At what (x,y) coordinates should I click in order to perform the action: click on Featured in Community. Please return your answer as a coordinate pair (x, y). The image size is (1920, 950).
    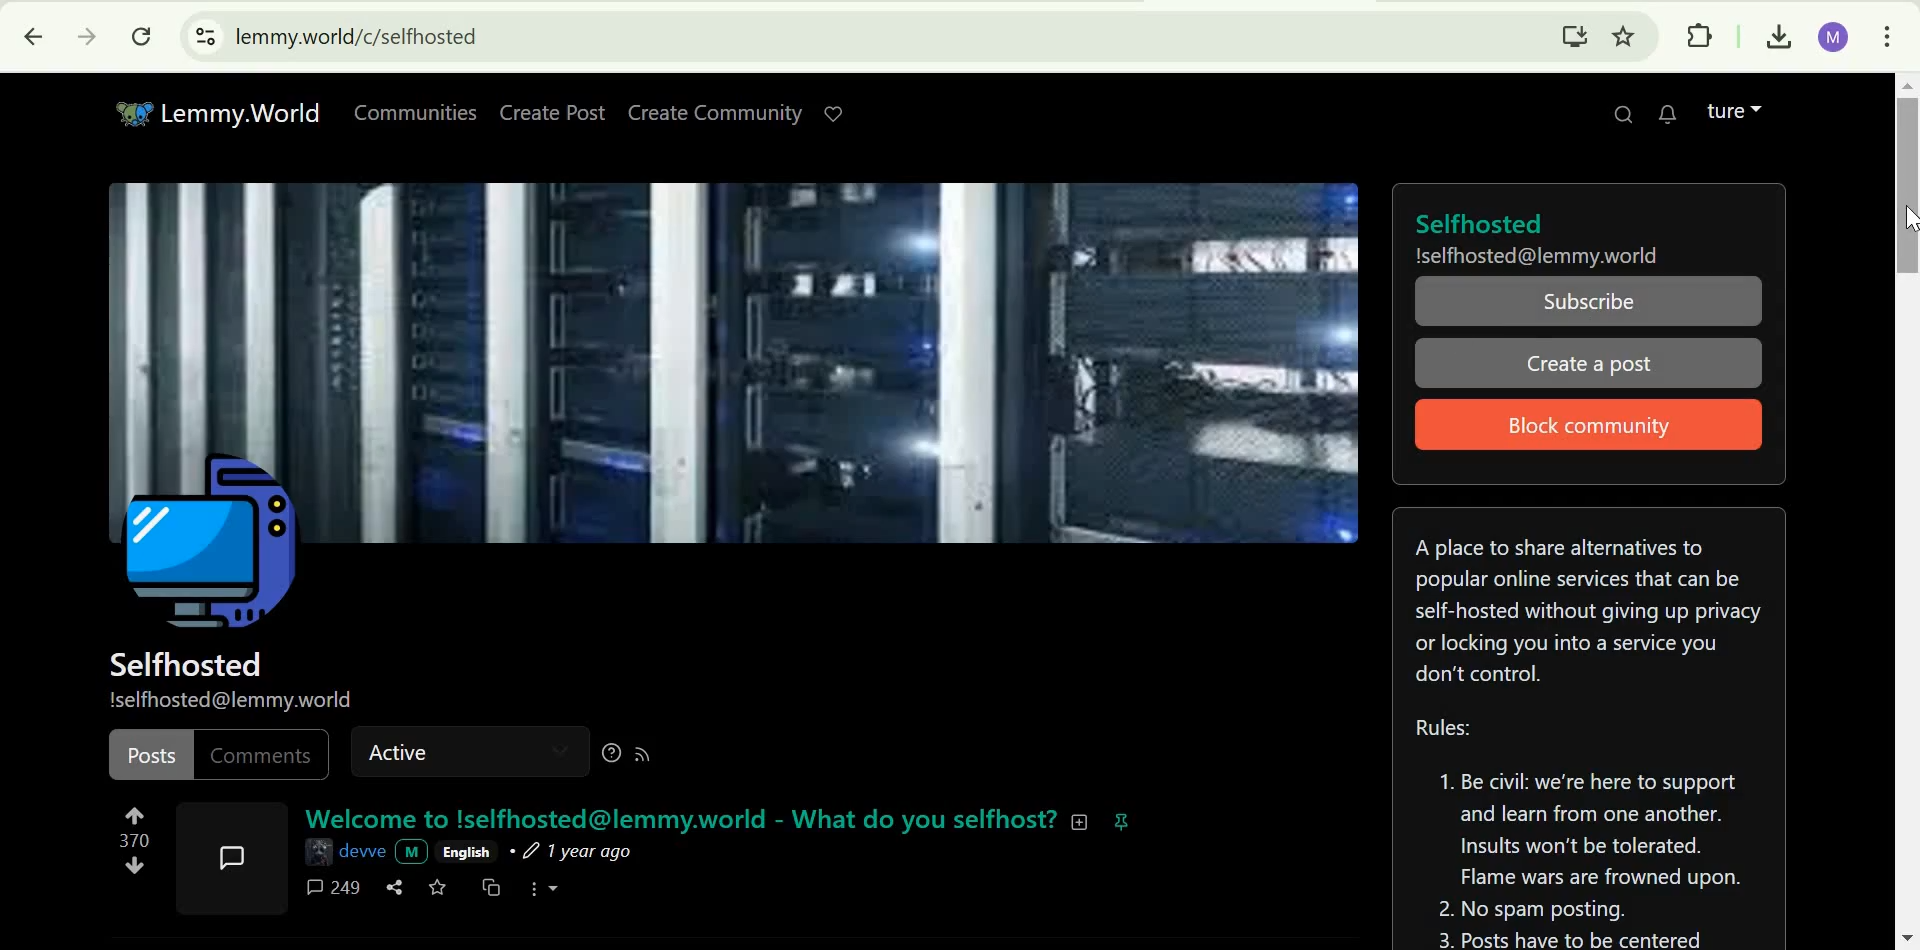
    Looking at the image, I should click on (1122, 820).